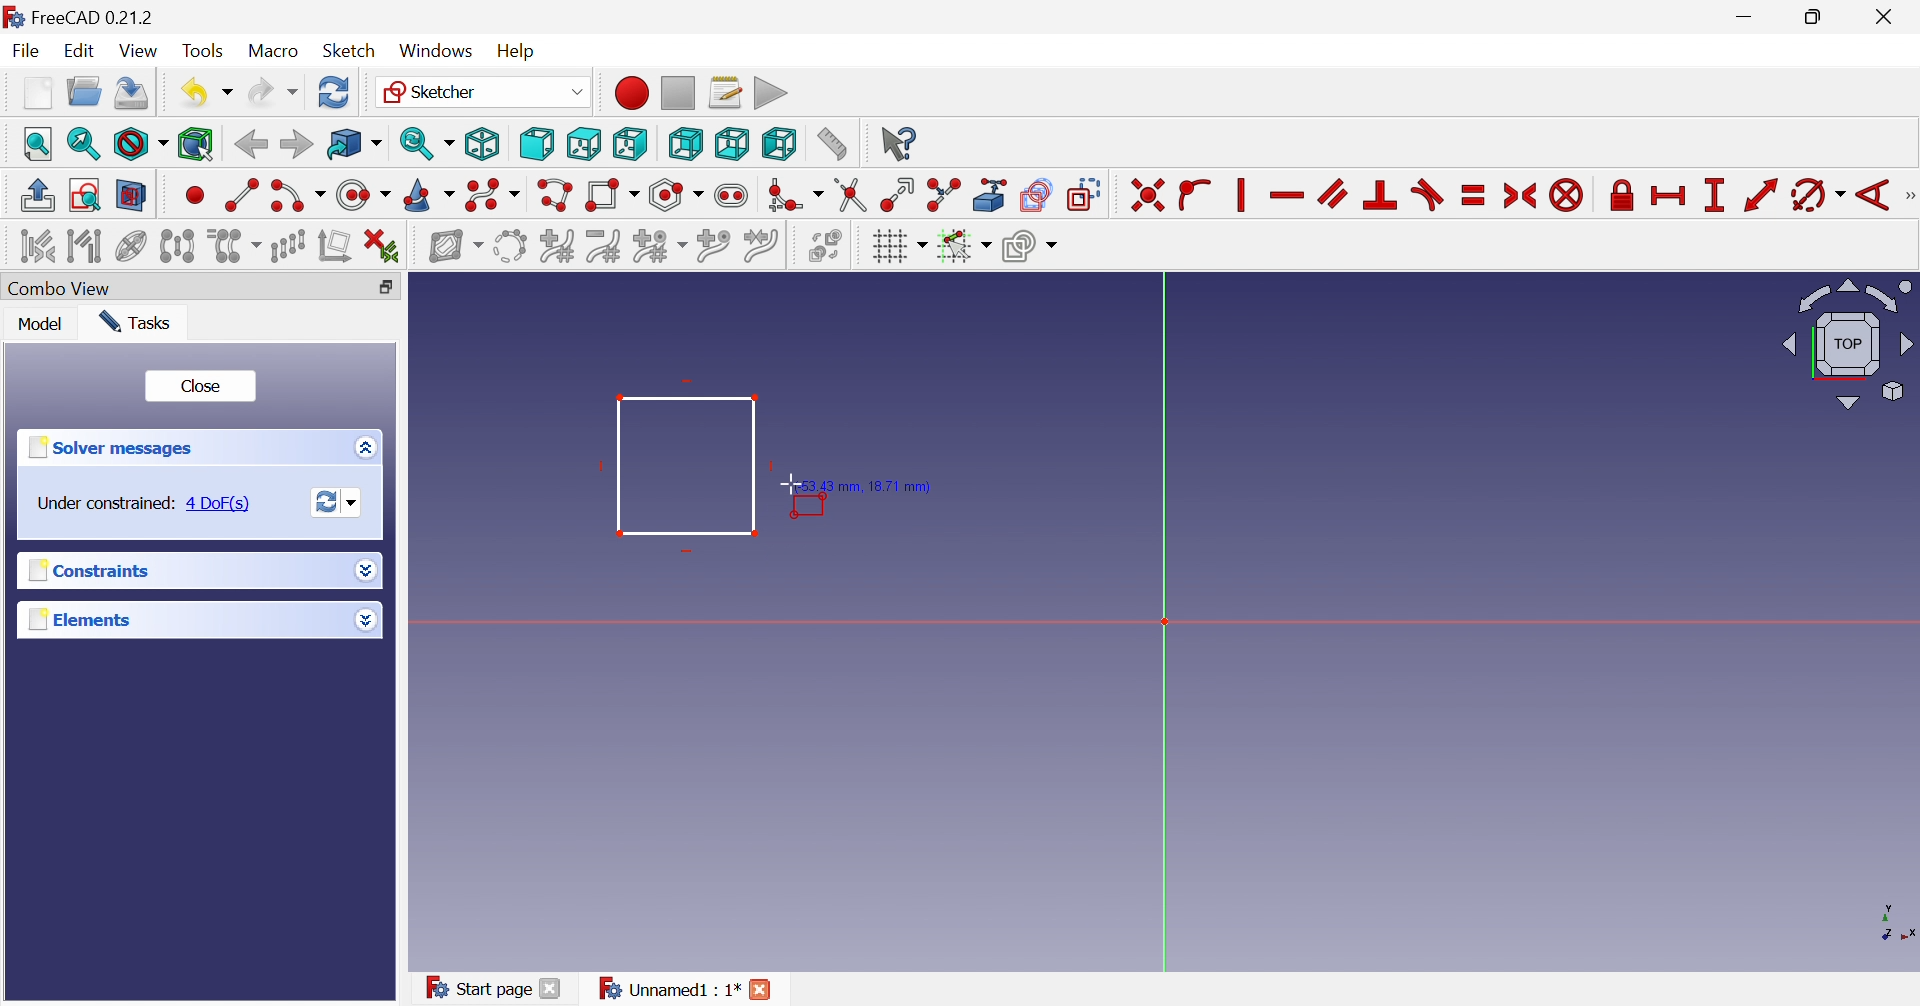 The height and width of the screenshot is (1006, 1920). What do you see at coordinates (94, 15) in the screenshot?
I see `Free CAD0.21.2` at bounding box center [94, 15].